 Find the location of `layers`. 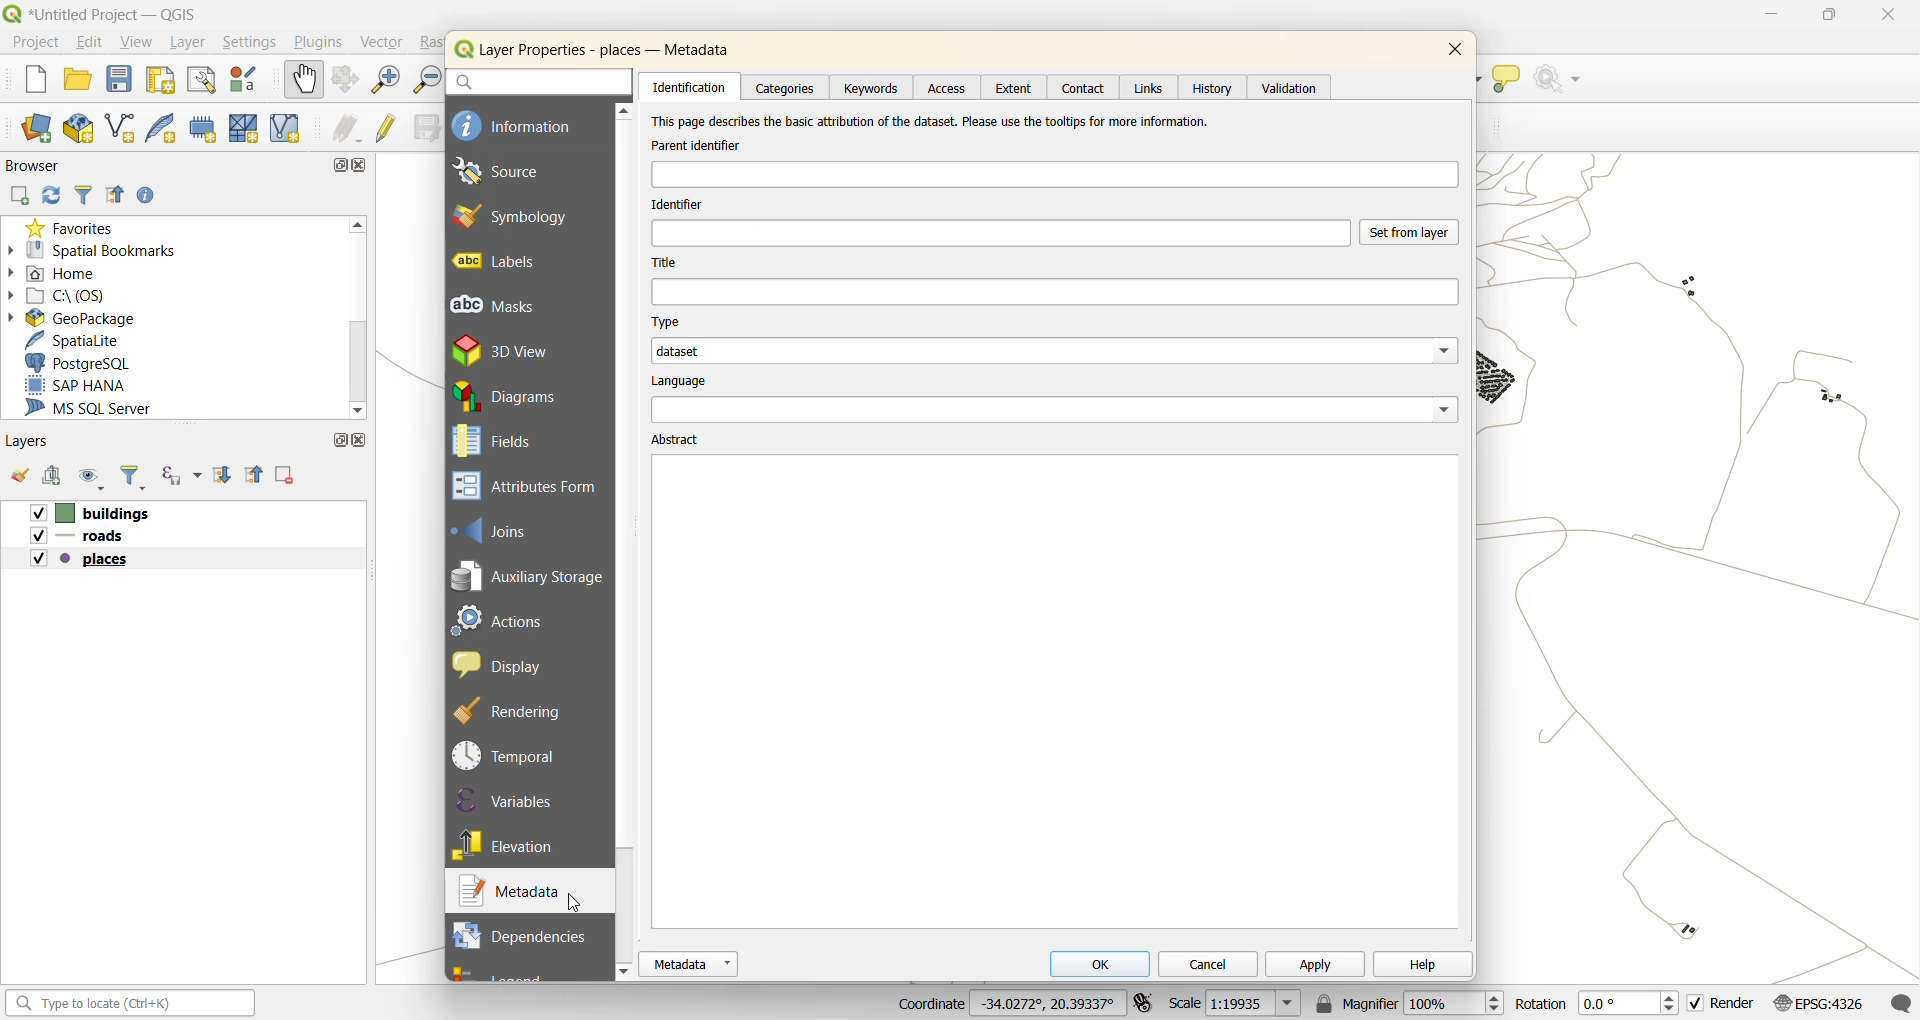

layers is located at coordinates (35, 439).